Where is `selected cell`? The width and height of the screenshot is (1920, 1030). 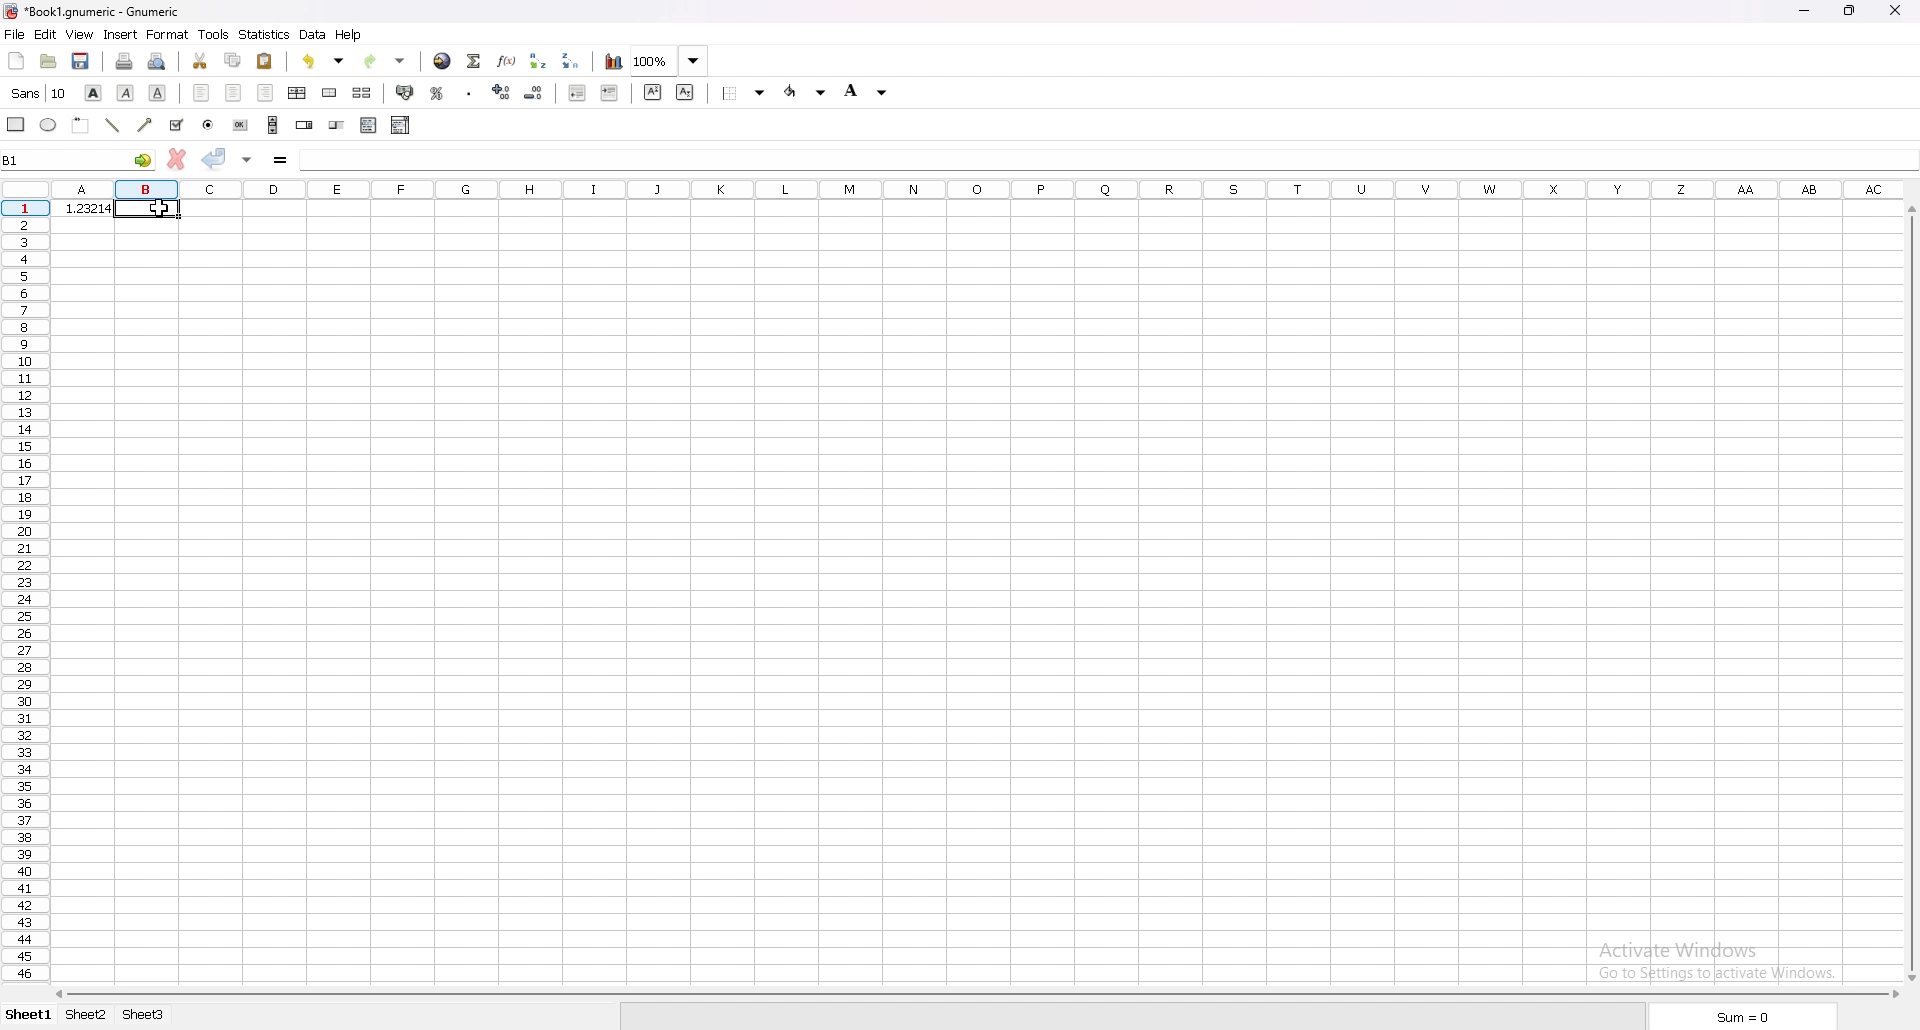 selected cell is located at coordinates (147, 209).